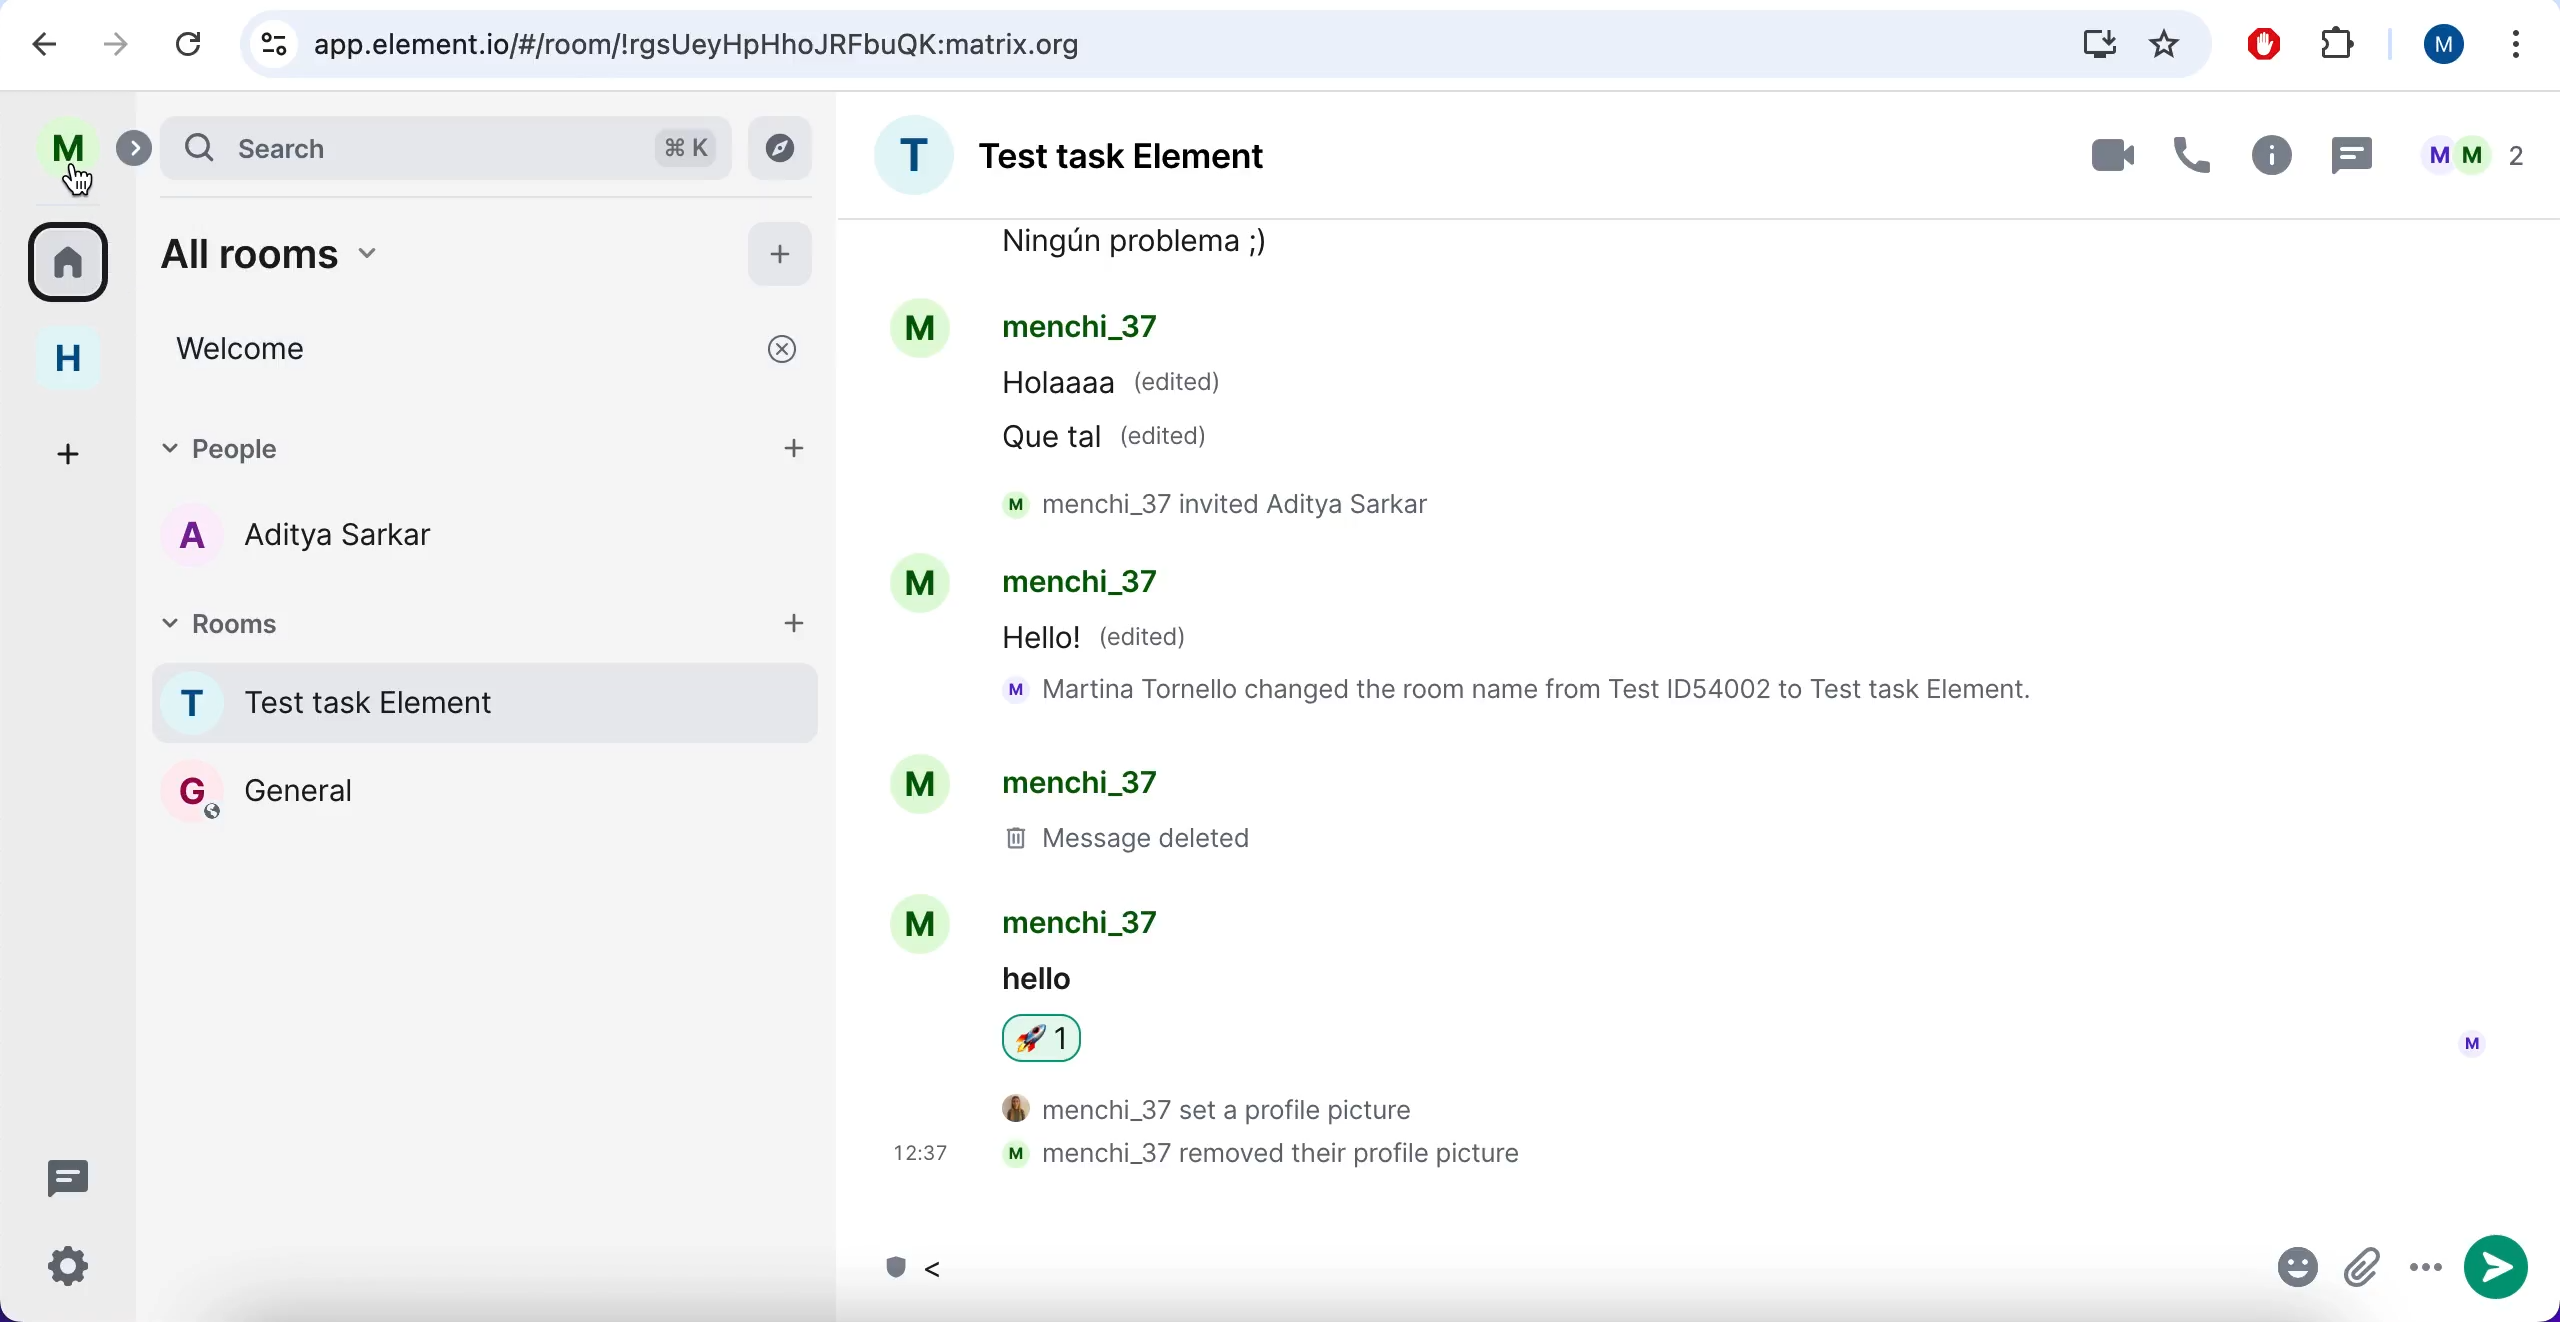  Describe the element at coordinates (800, 450) in the screenshot. I see `add` at that location.